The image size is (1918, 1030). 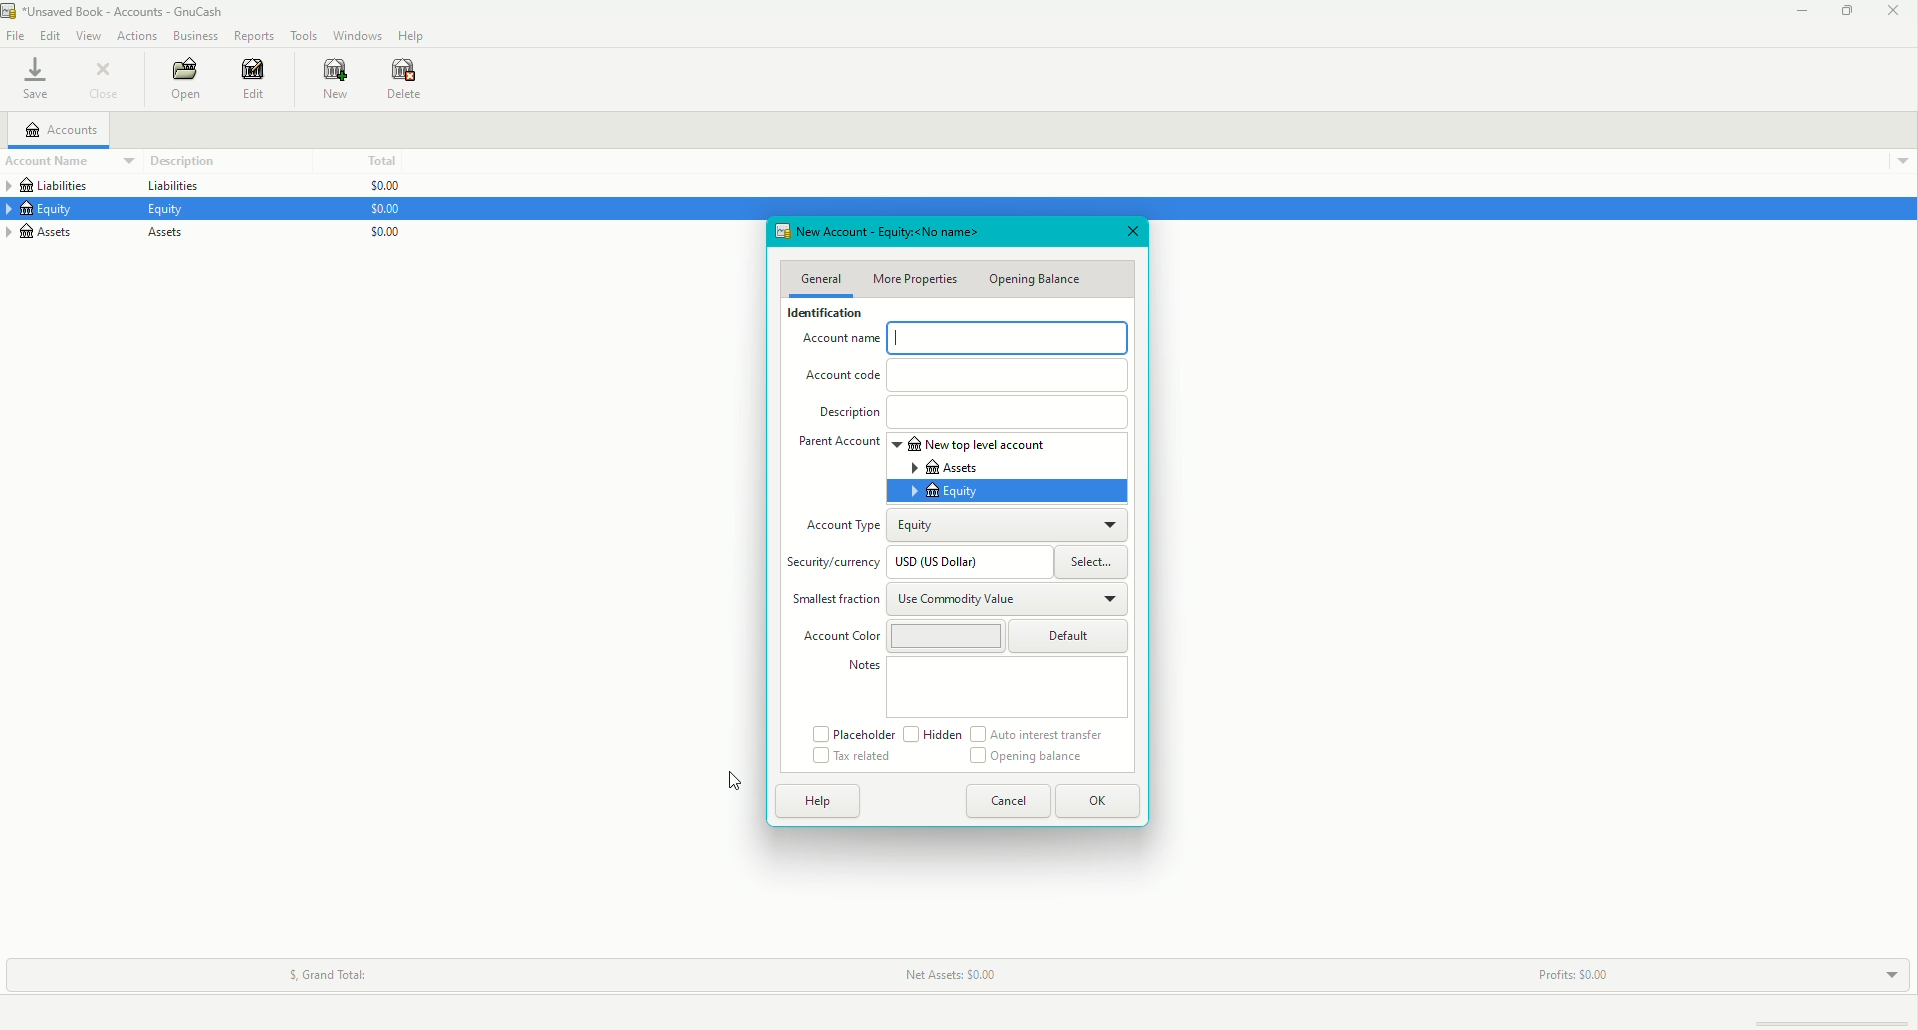 I want to click on Total, so click(x=380, y=160).